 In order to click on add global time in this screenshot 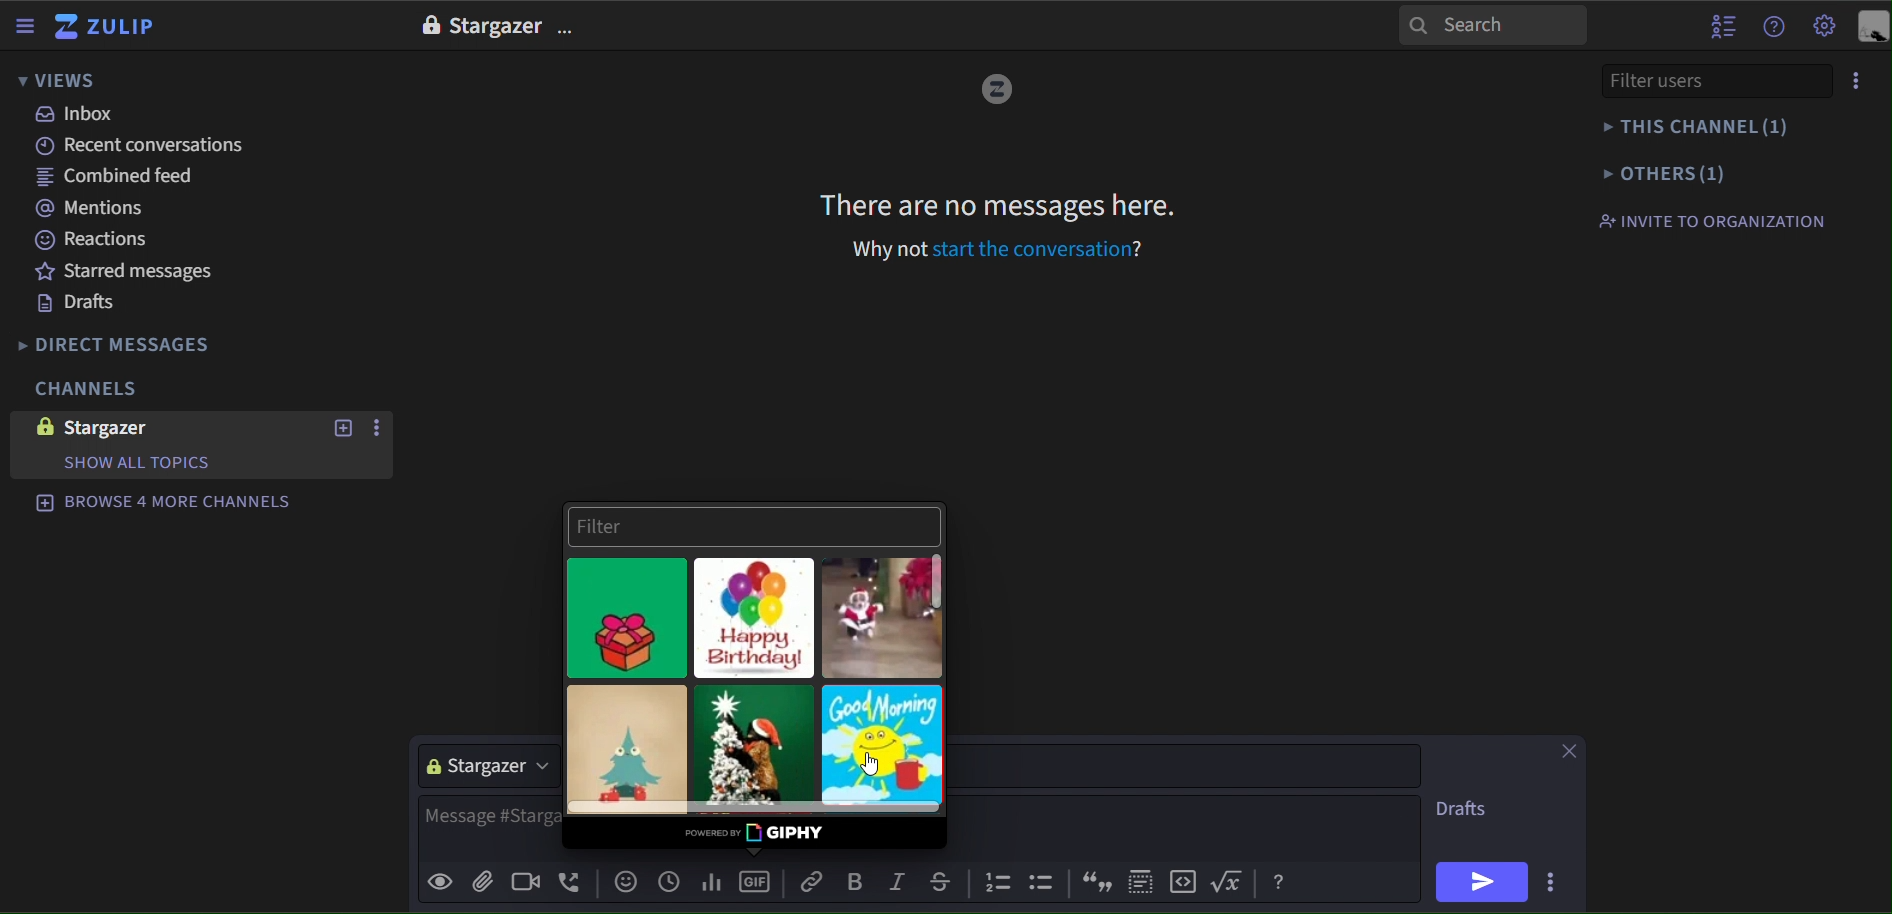, I will do `click(669, 881)`.